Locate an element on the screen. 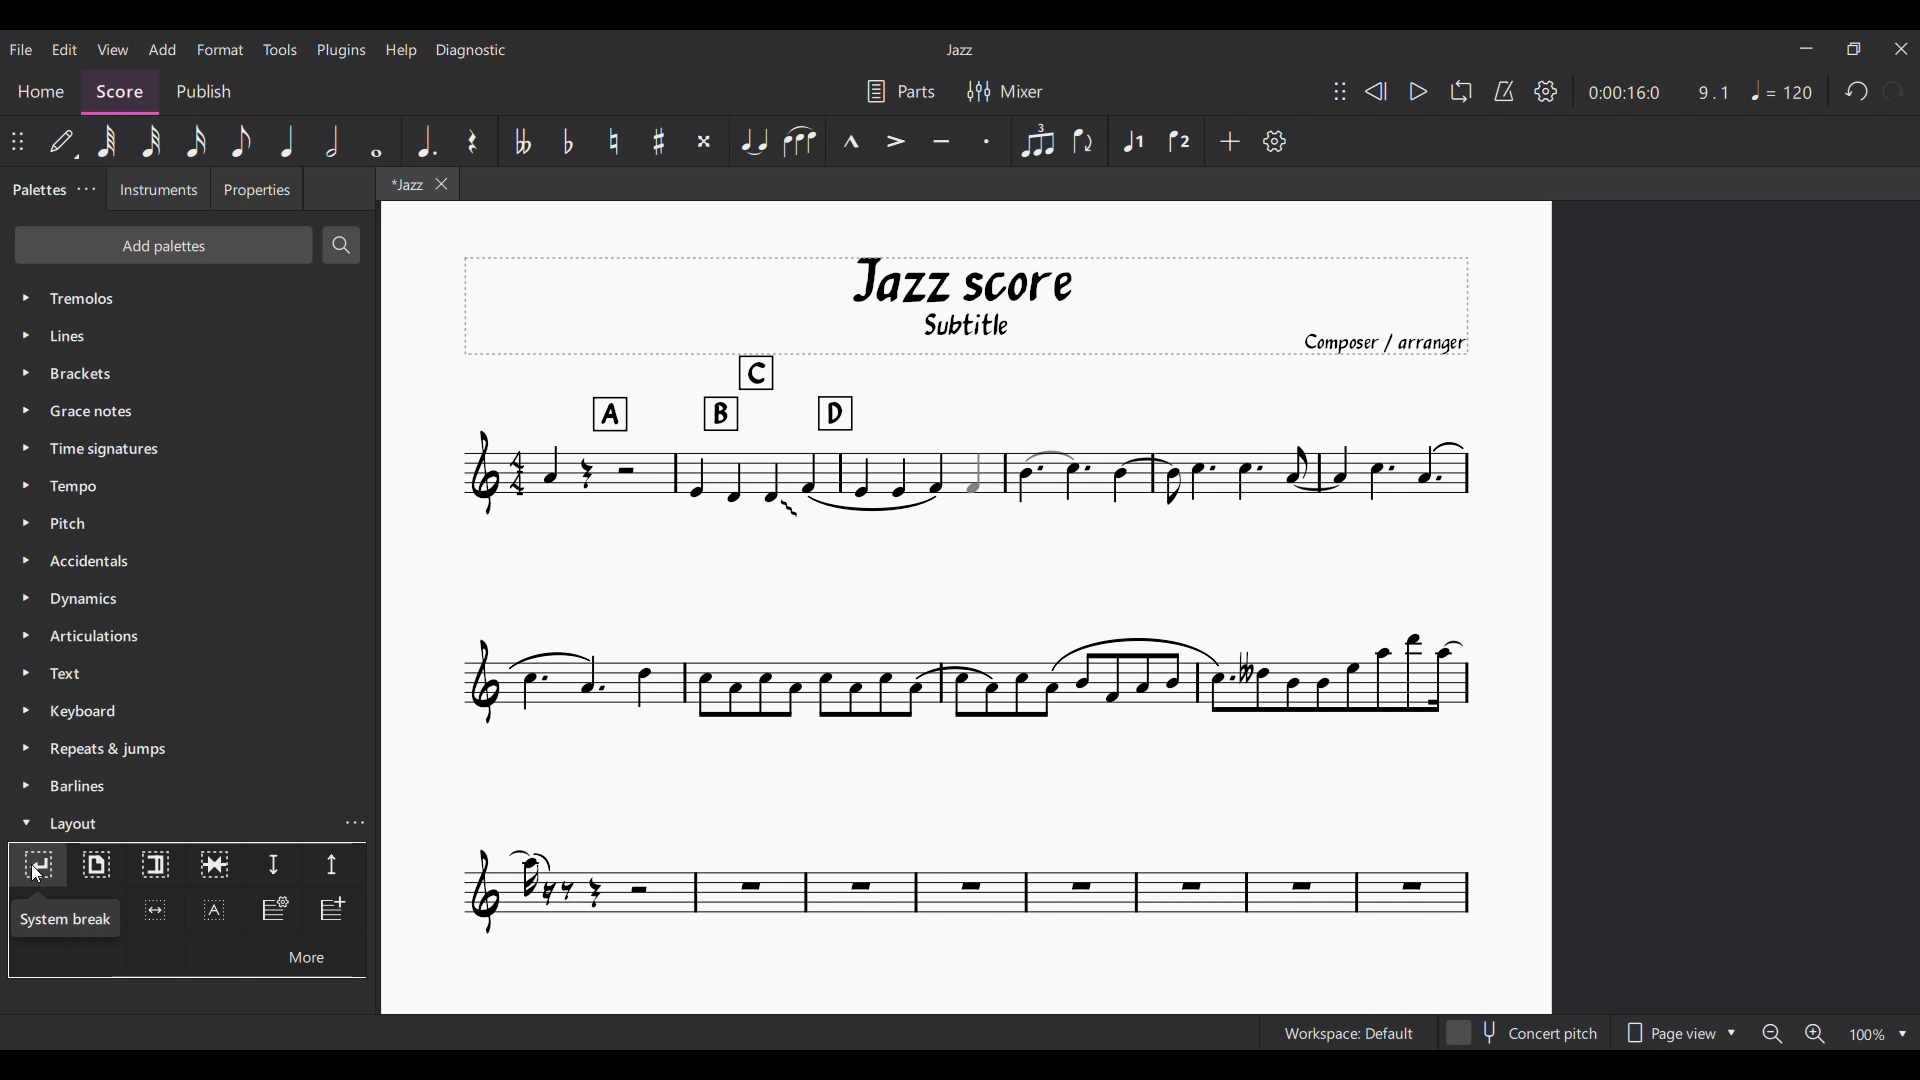 This screenshot has height=1080, width=1920. Whole note is located at coordinates (377, 141).